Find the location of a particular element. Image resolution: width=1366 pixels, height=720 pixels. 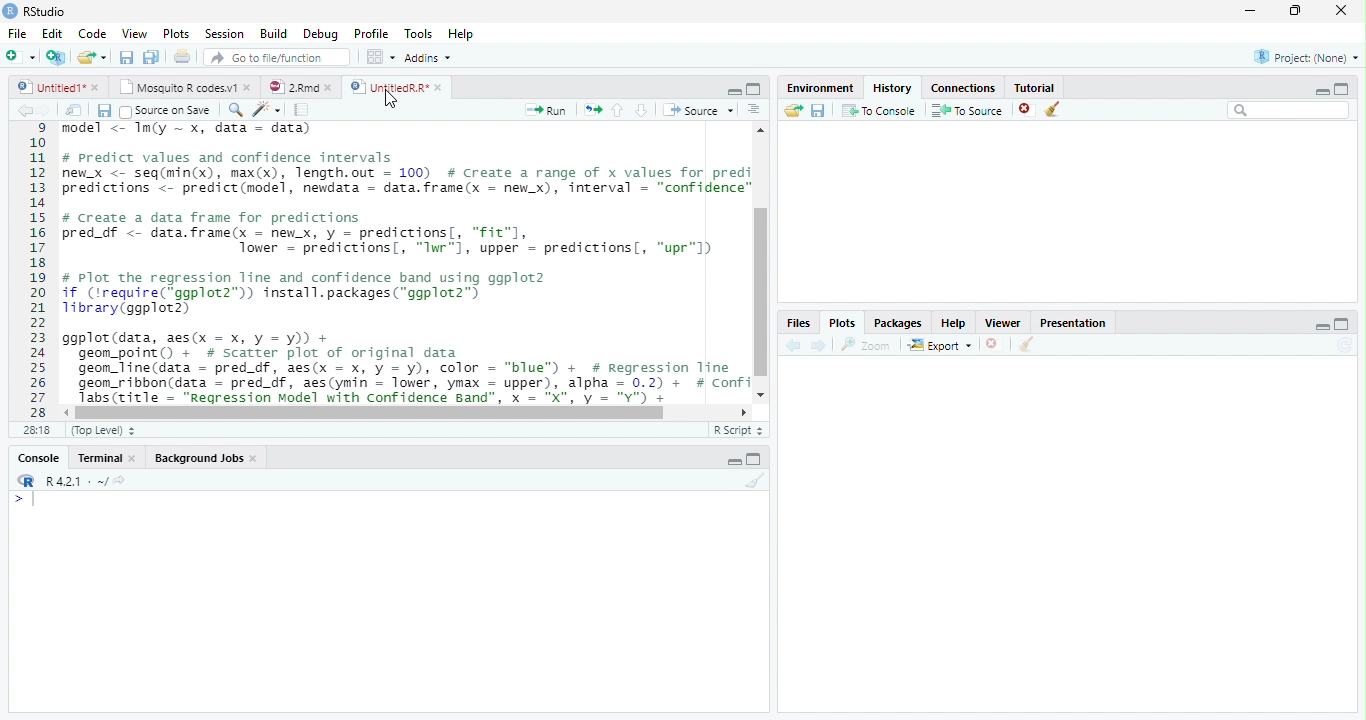

Create a project is located at coordinates (55, 57).